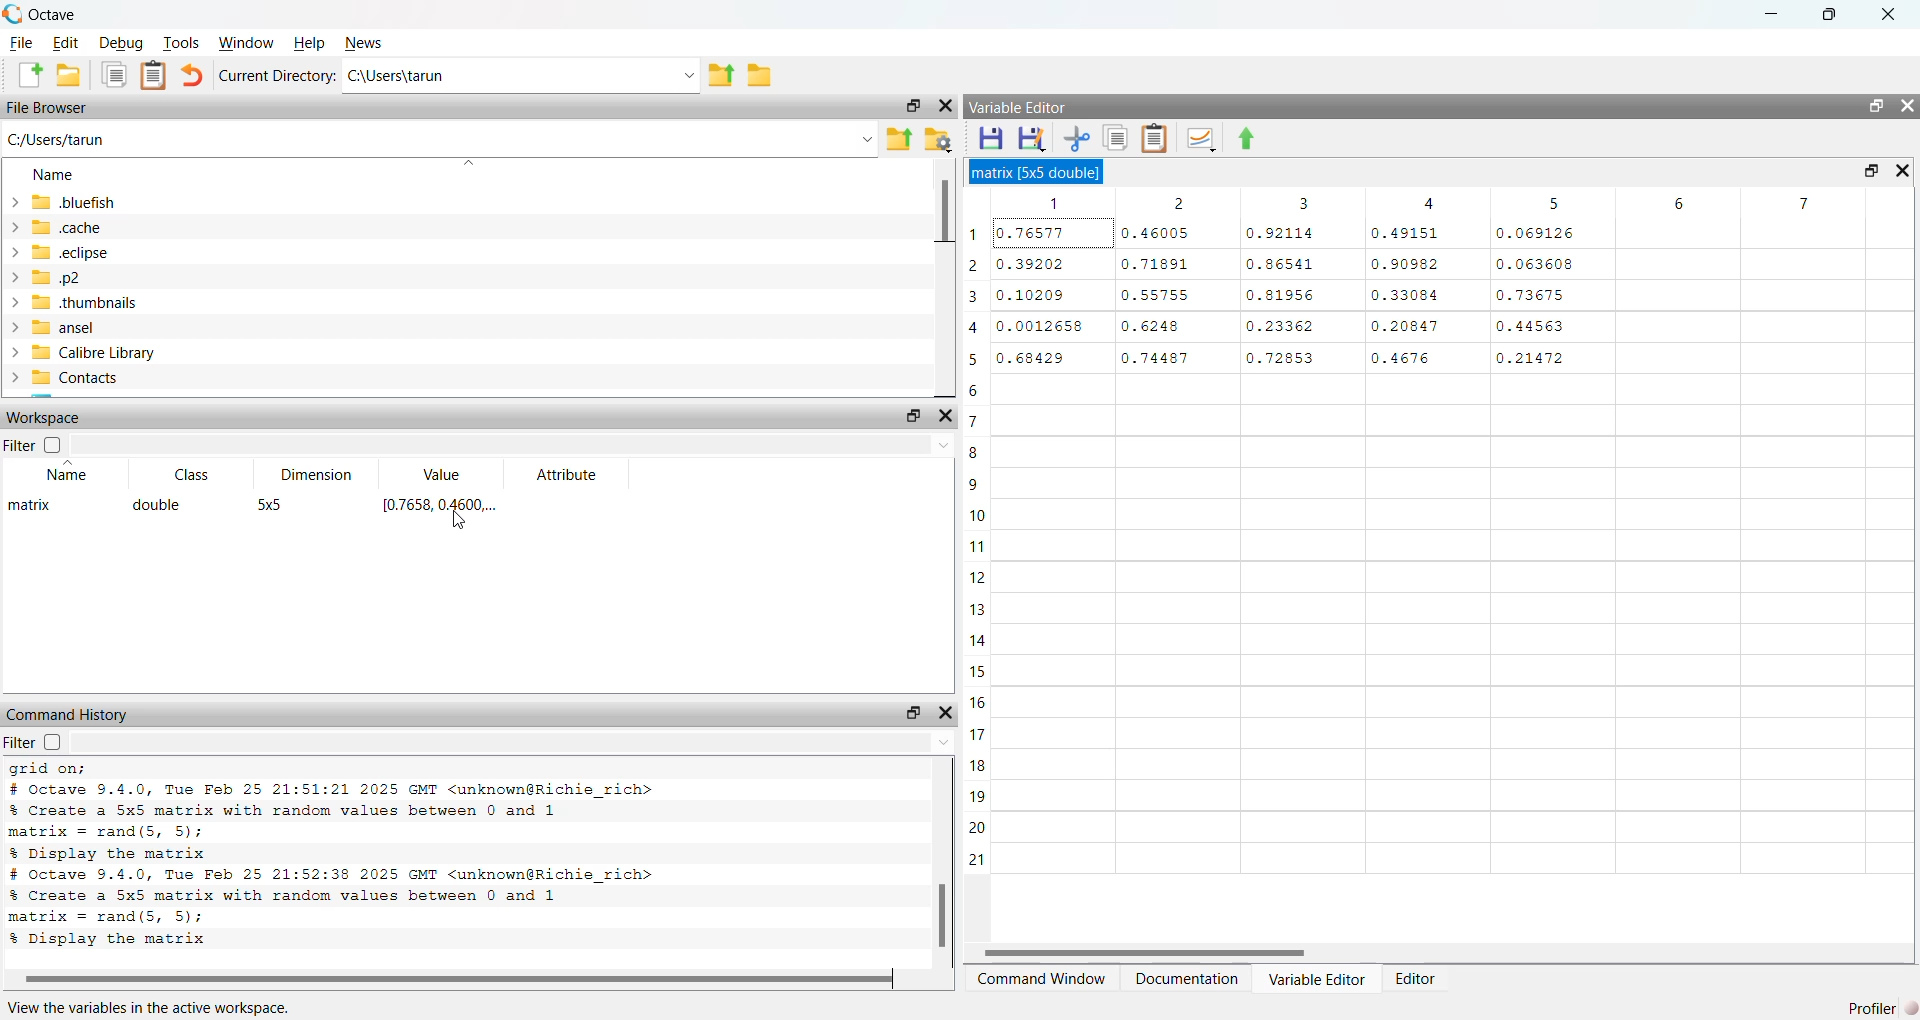  What do you see at coordinates (1894, 15) in the screenshot?
I see `close` at bounding box center [1894, 15].